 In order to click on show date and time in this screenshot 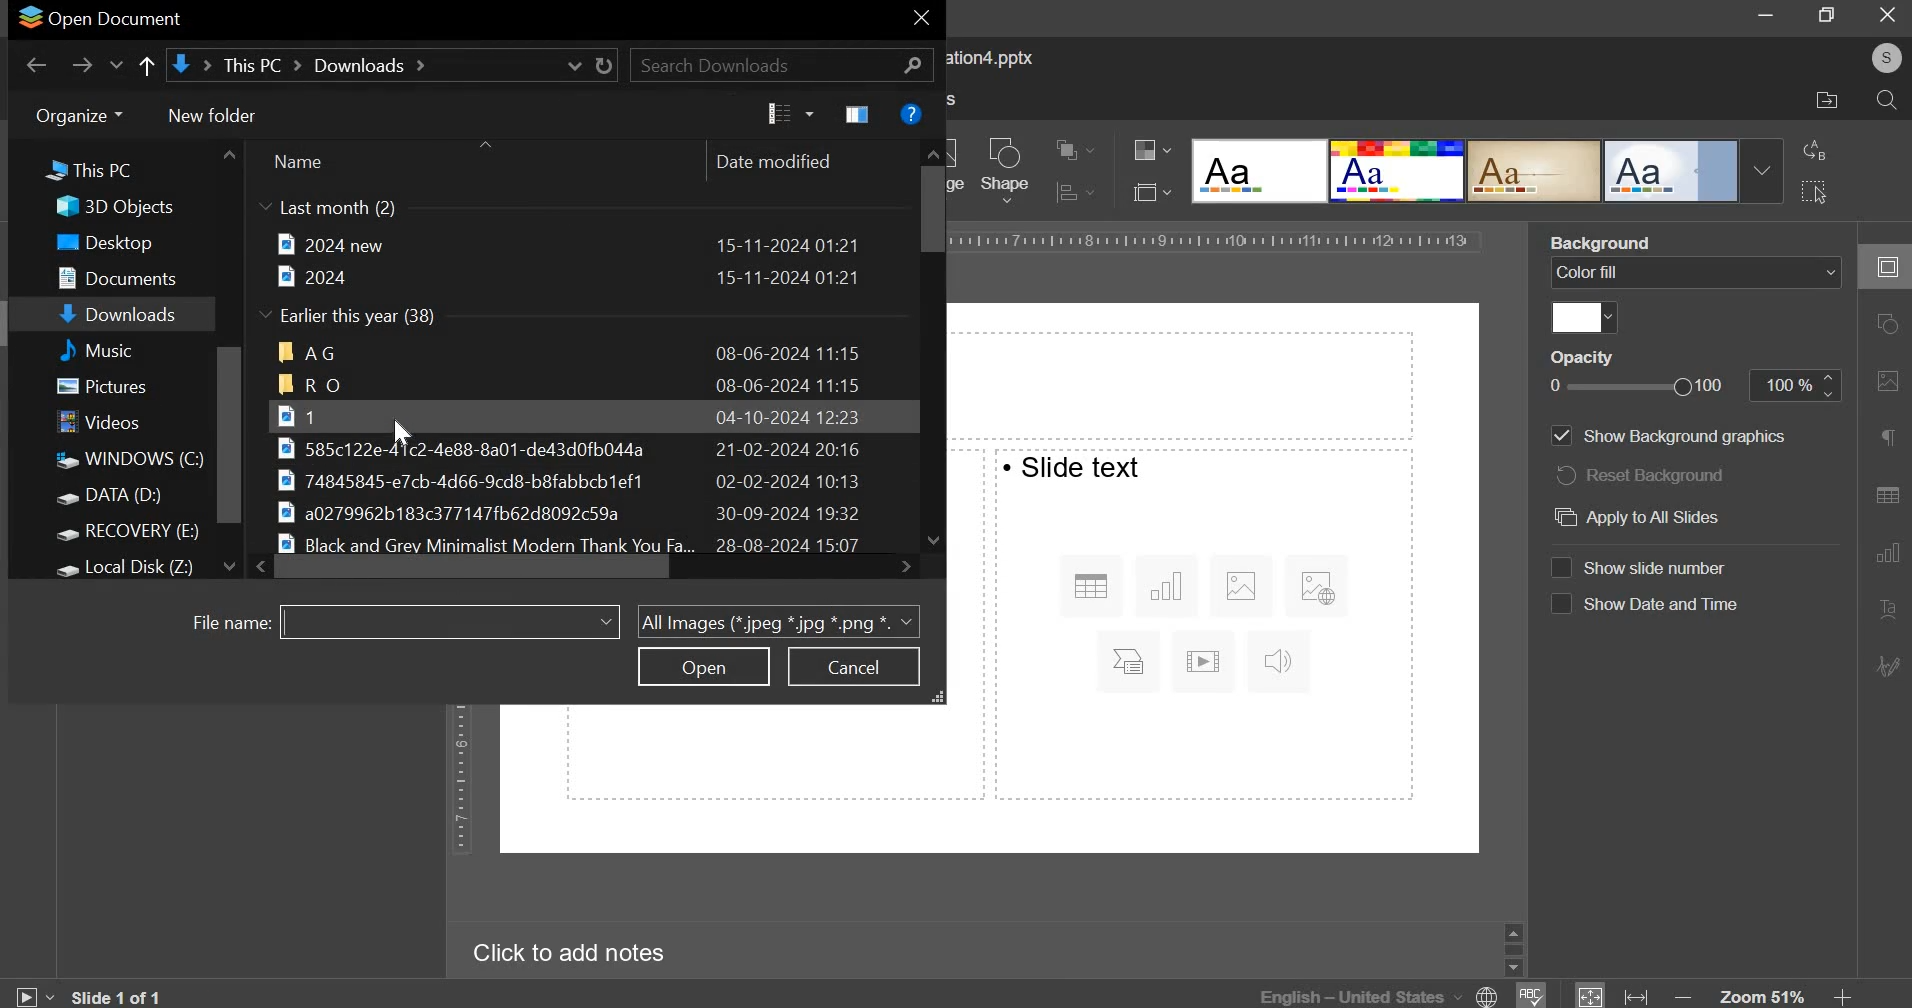, I will do `click(1664, 604)`.